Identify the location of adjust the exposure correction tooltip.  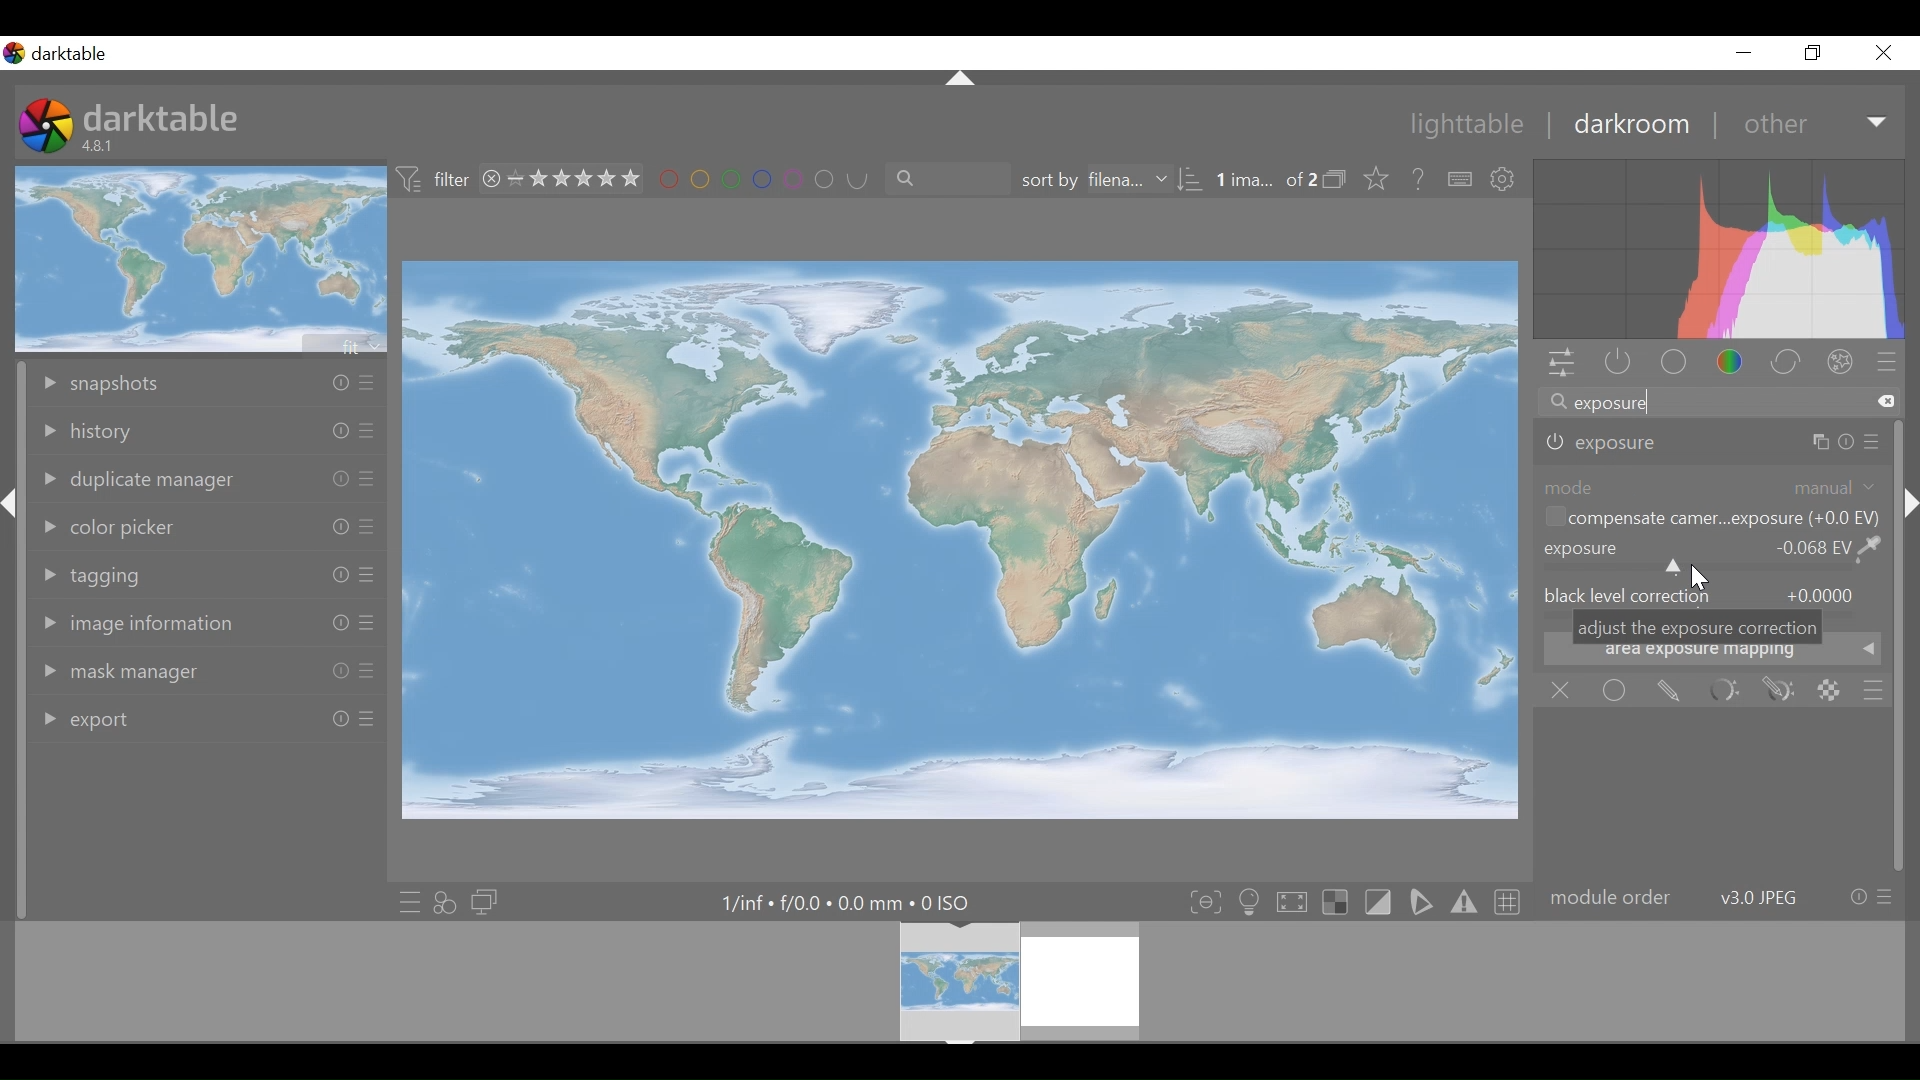
(1696, 626).